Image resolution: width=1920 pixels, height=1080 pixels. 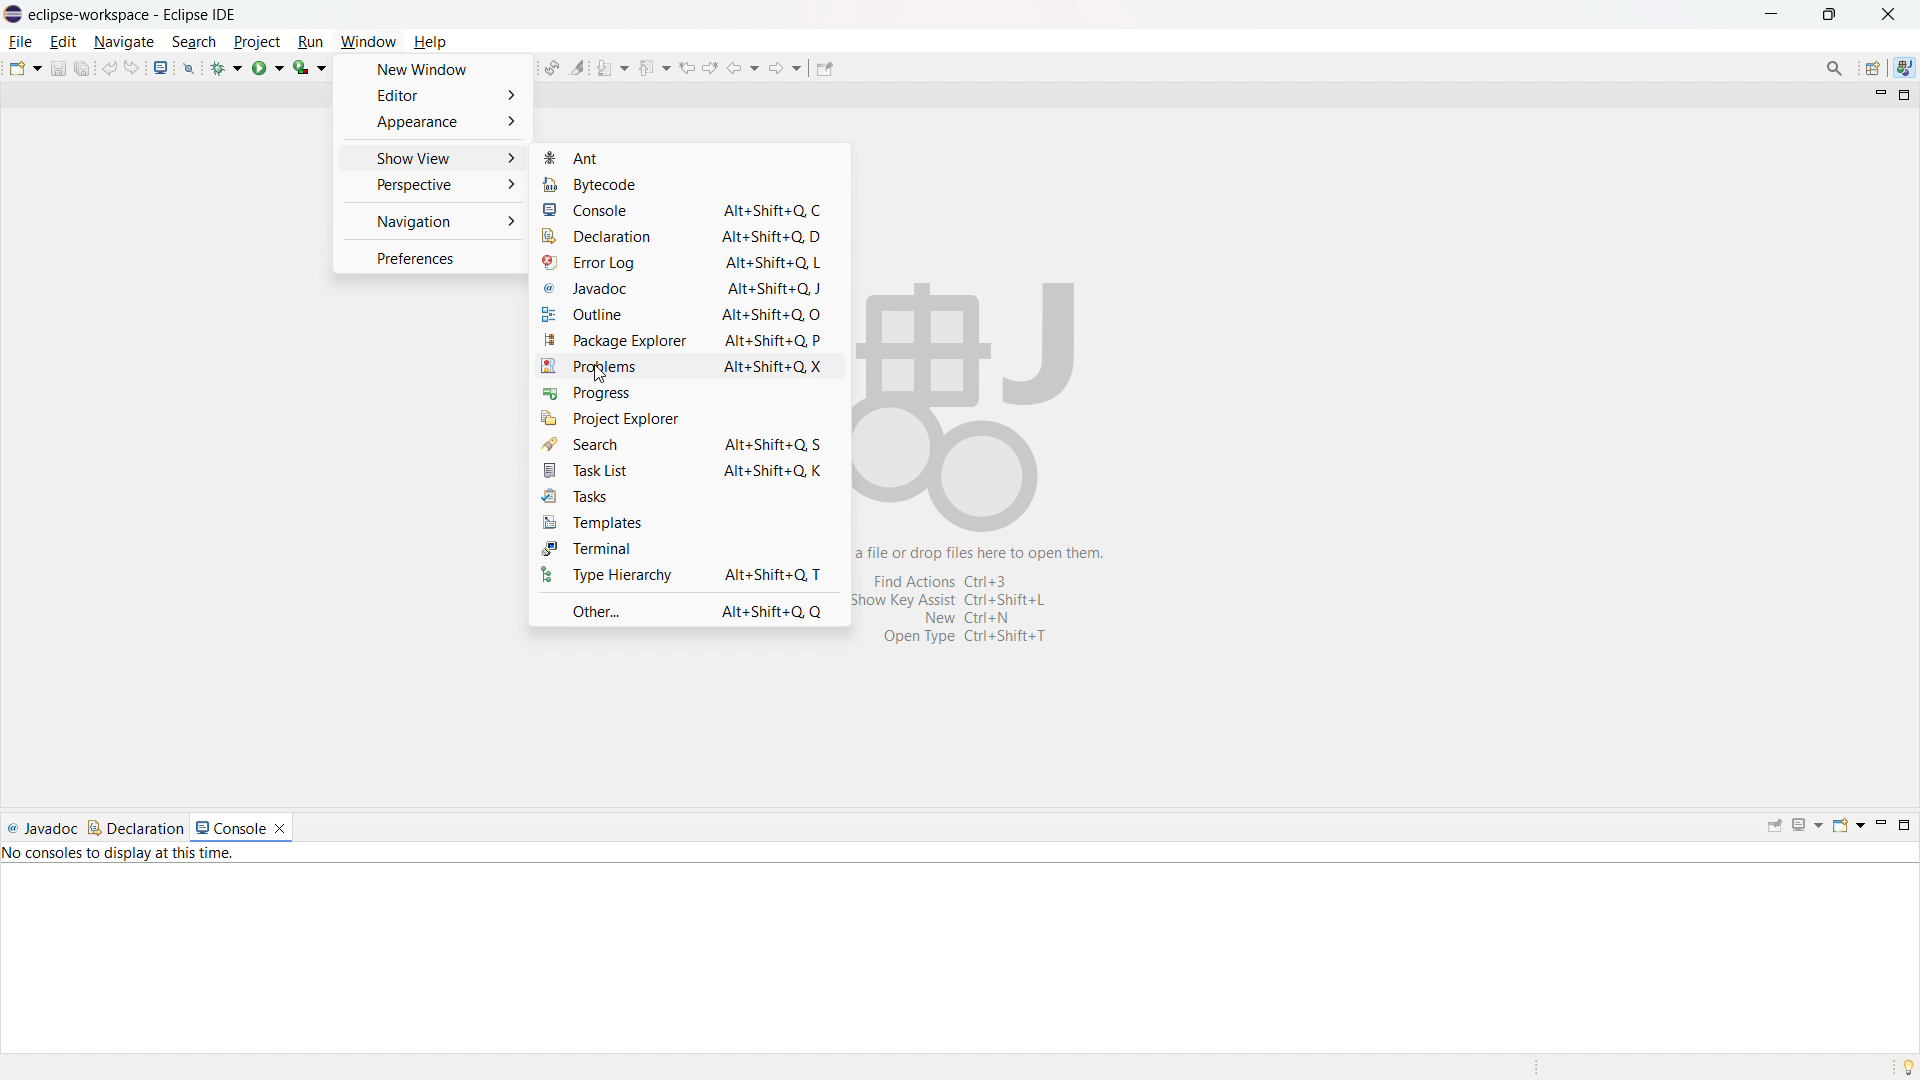 I want to click on save, so click(x=57, y=68).